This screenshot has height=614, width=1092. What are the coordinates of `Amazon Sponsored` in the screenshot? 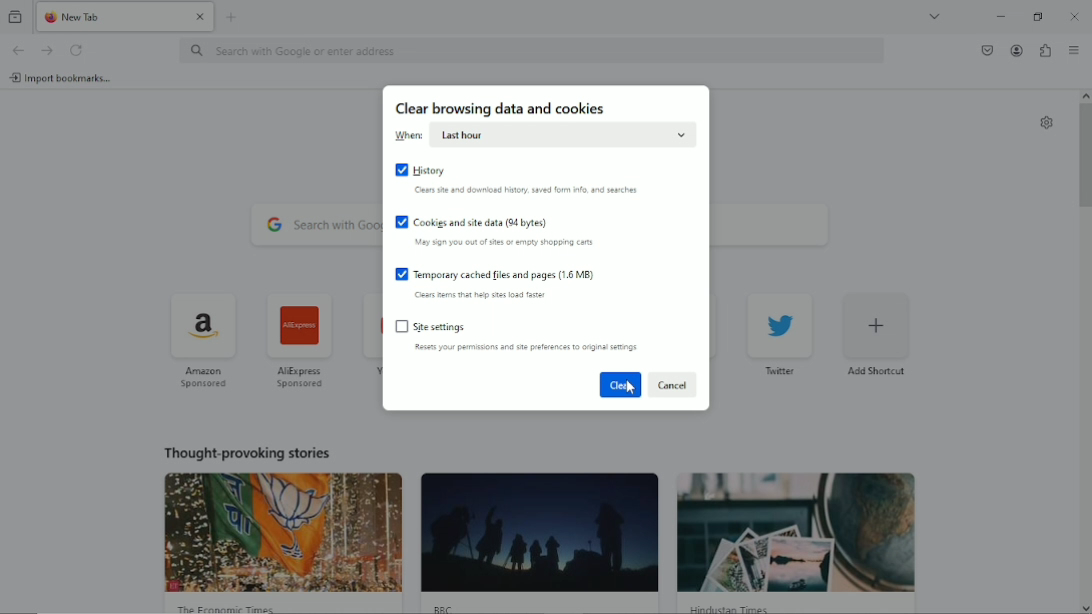 It's located at (206, 339).